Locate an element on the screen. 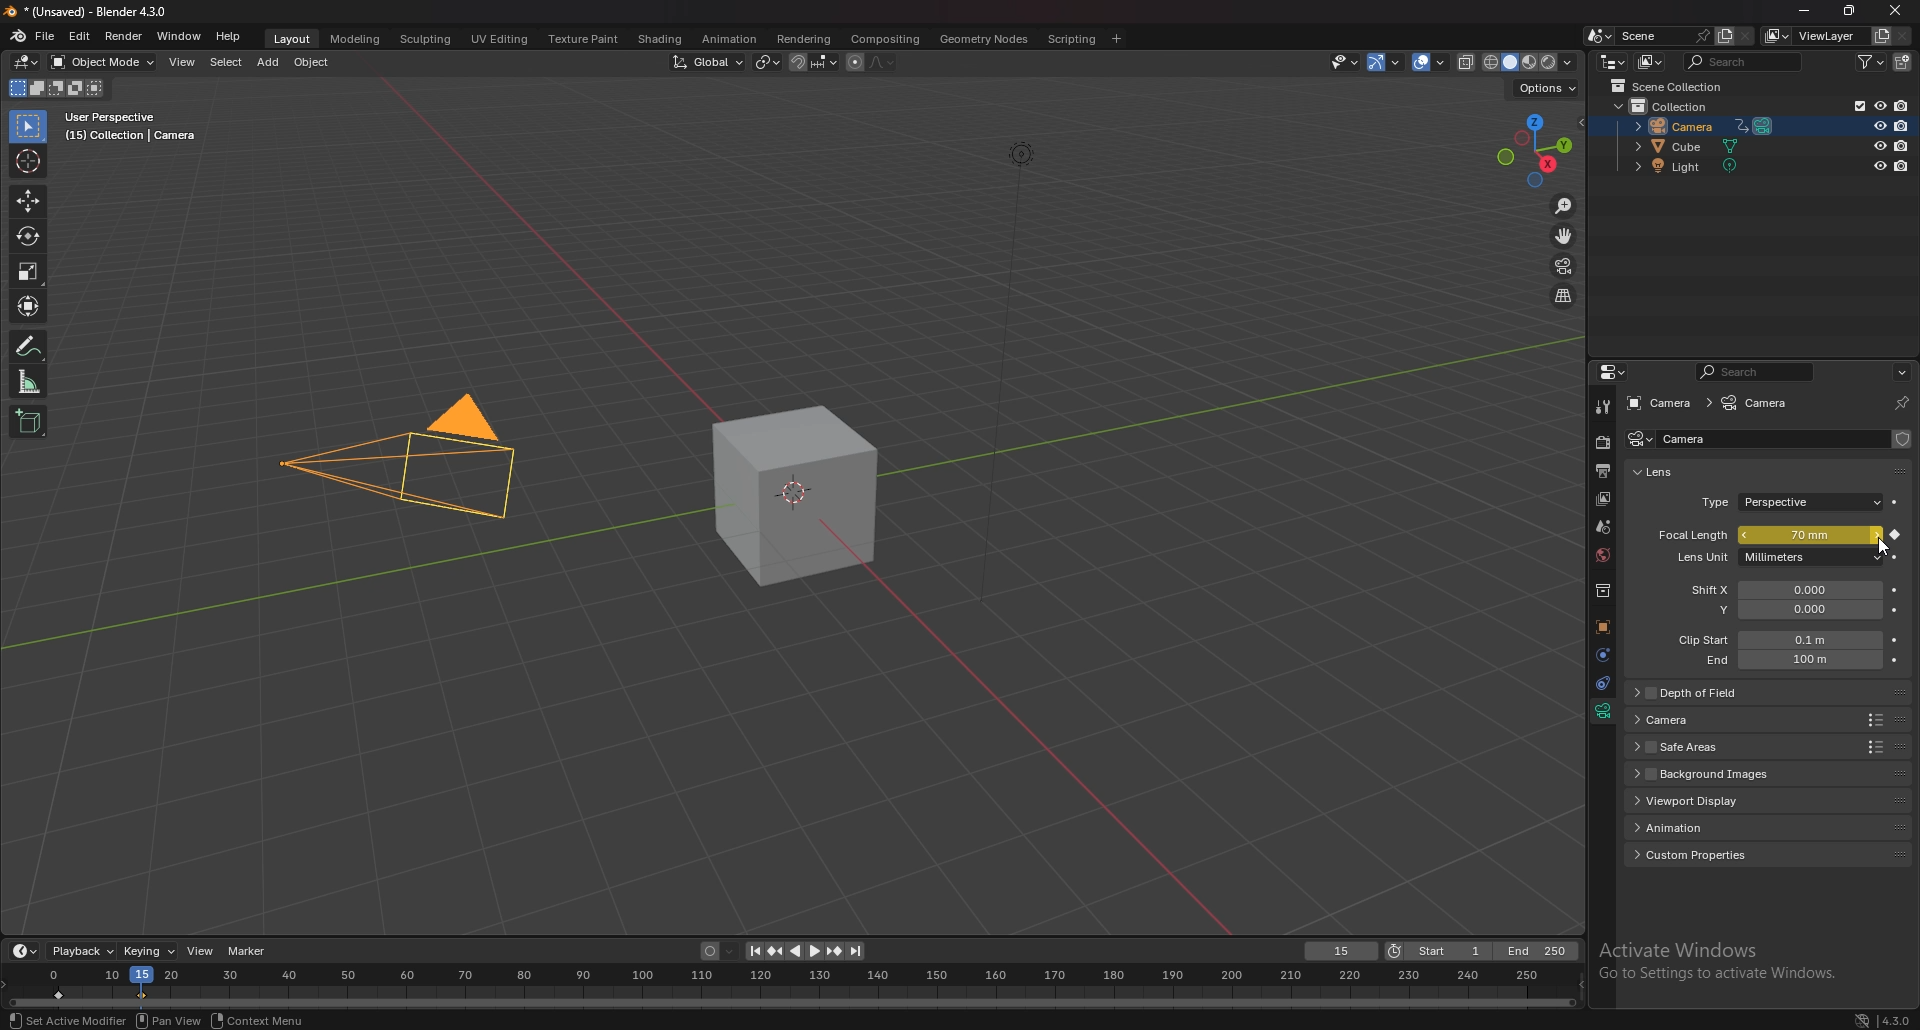 This screenshot has height=1030, width=1920. hide in viewport is located at coordinates (1877, 127).